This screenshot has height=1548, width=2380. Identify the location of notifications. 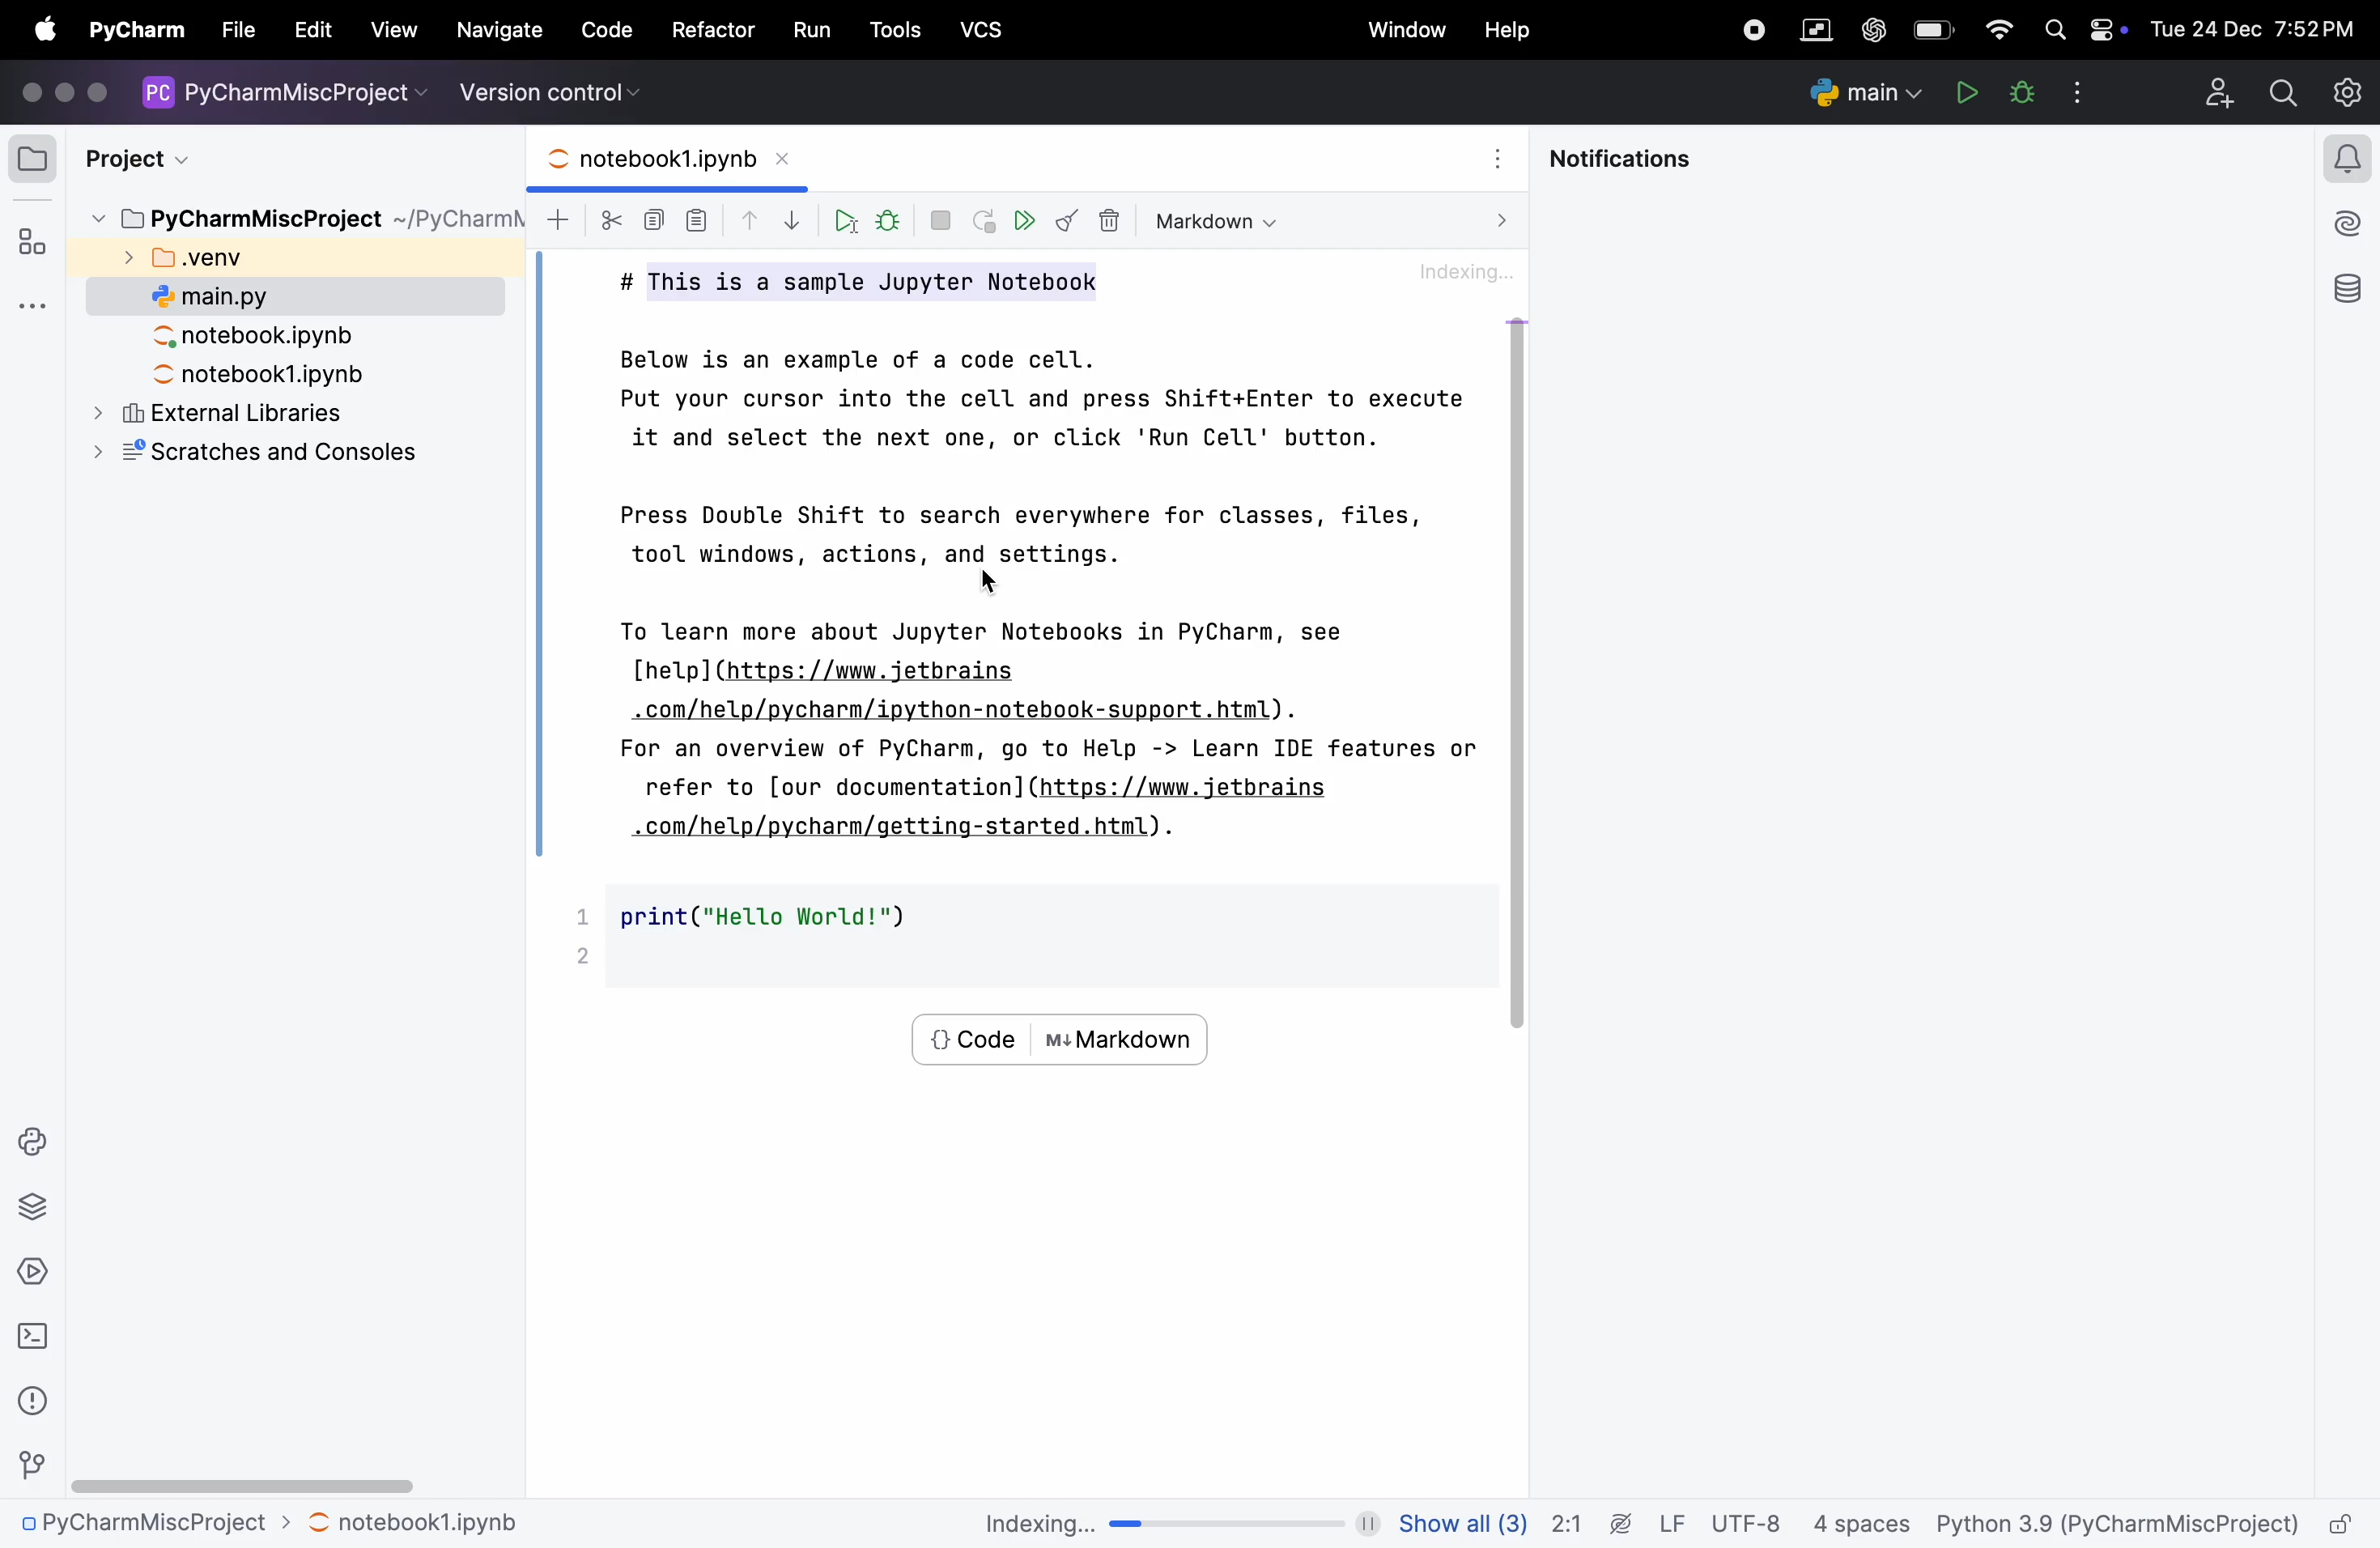
(1631, 157).